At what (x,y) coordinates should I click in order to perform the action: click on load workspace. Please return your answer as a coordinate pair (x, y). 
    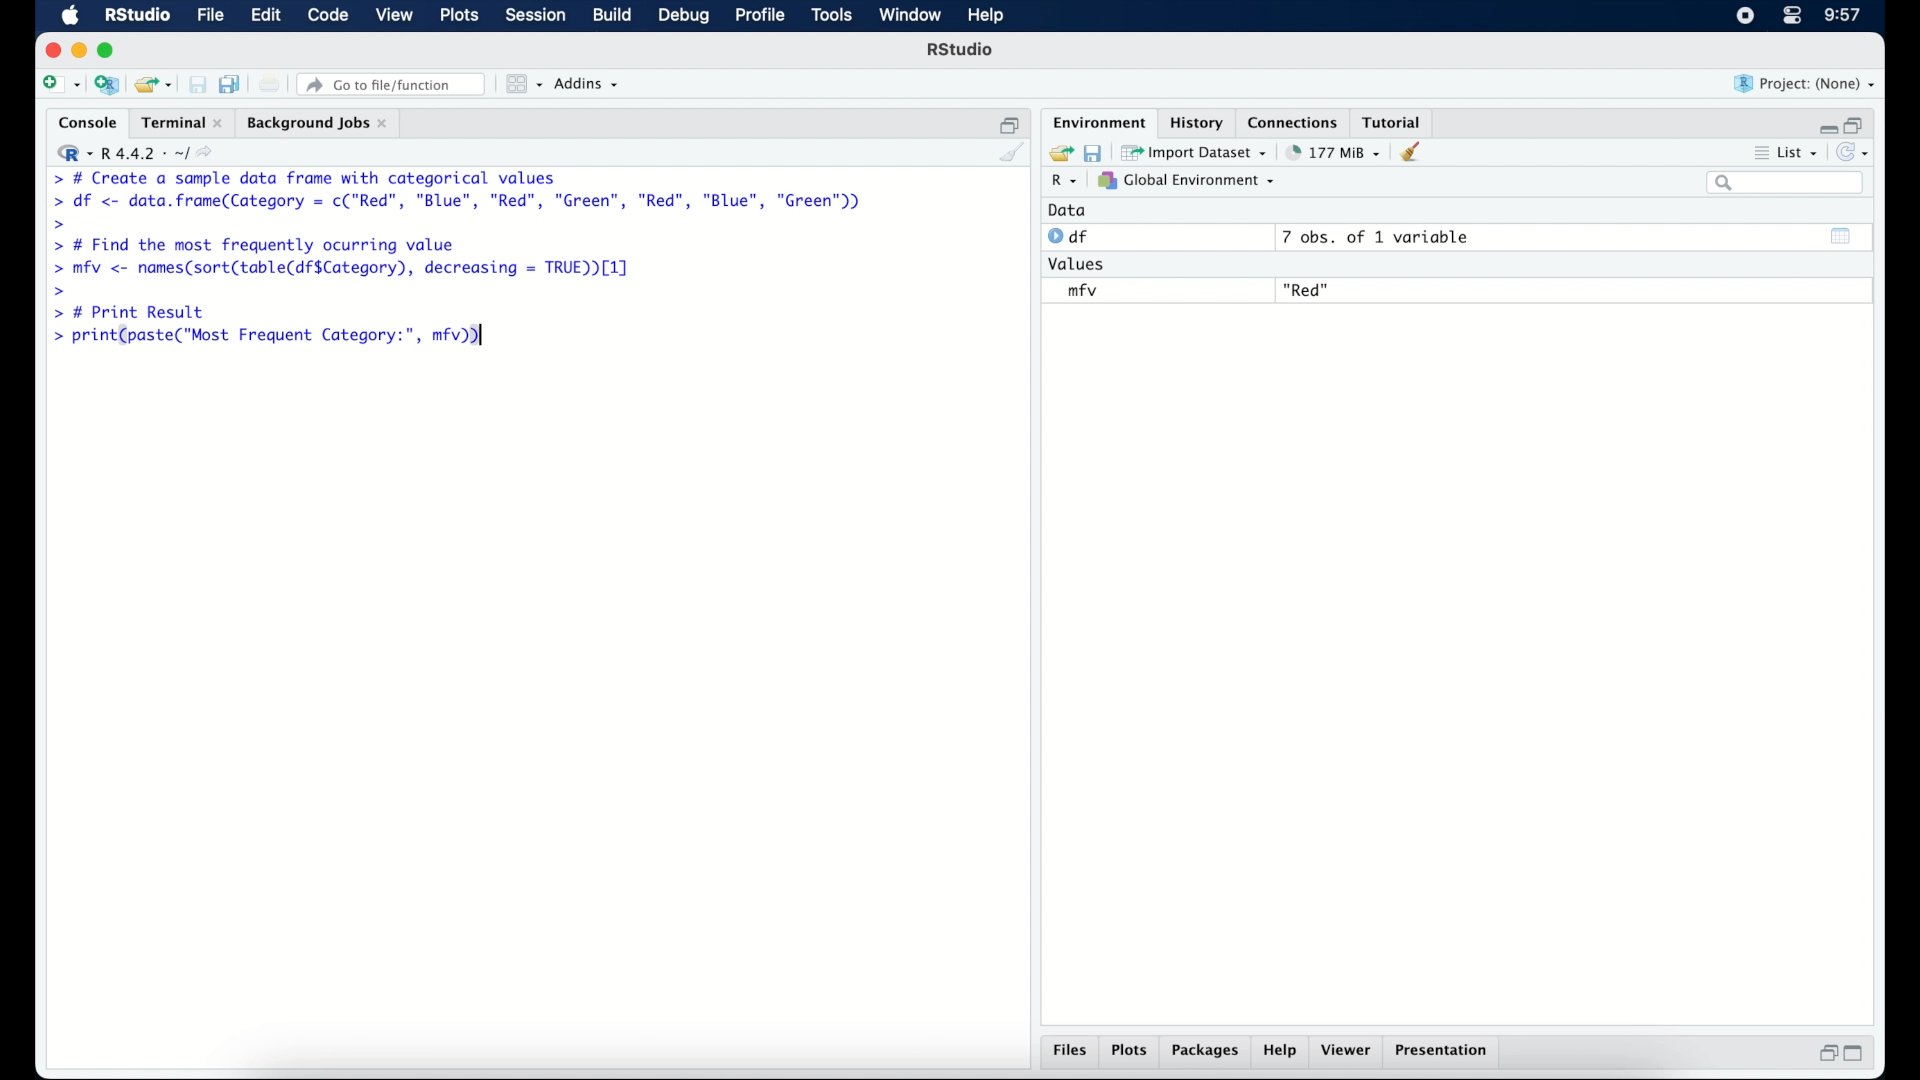
    Looking at the image, I should click on (1058, 150).